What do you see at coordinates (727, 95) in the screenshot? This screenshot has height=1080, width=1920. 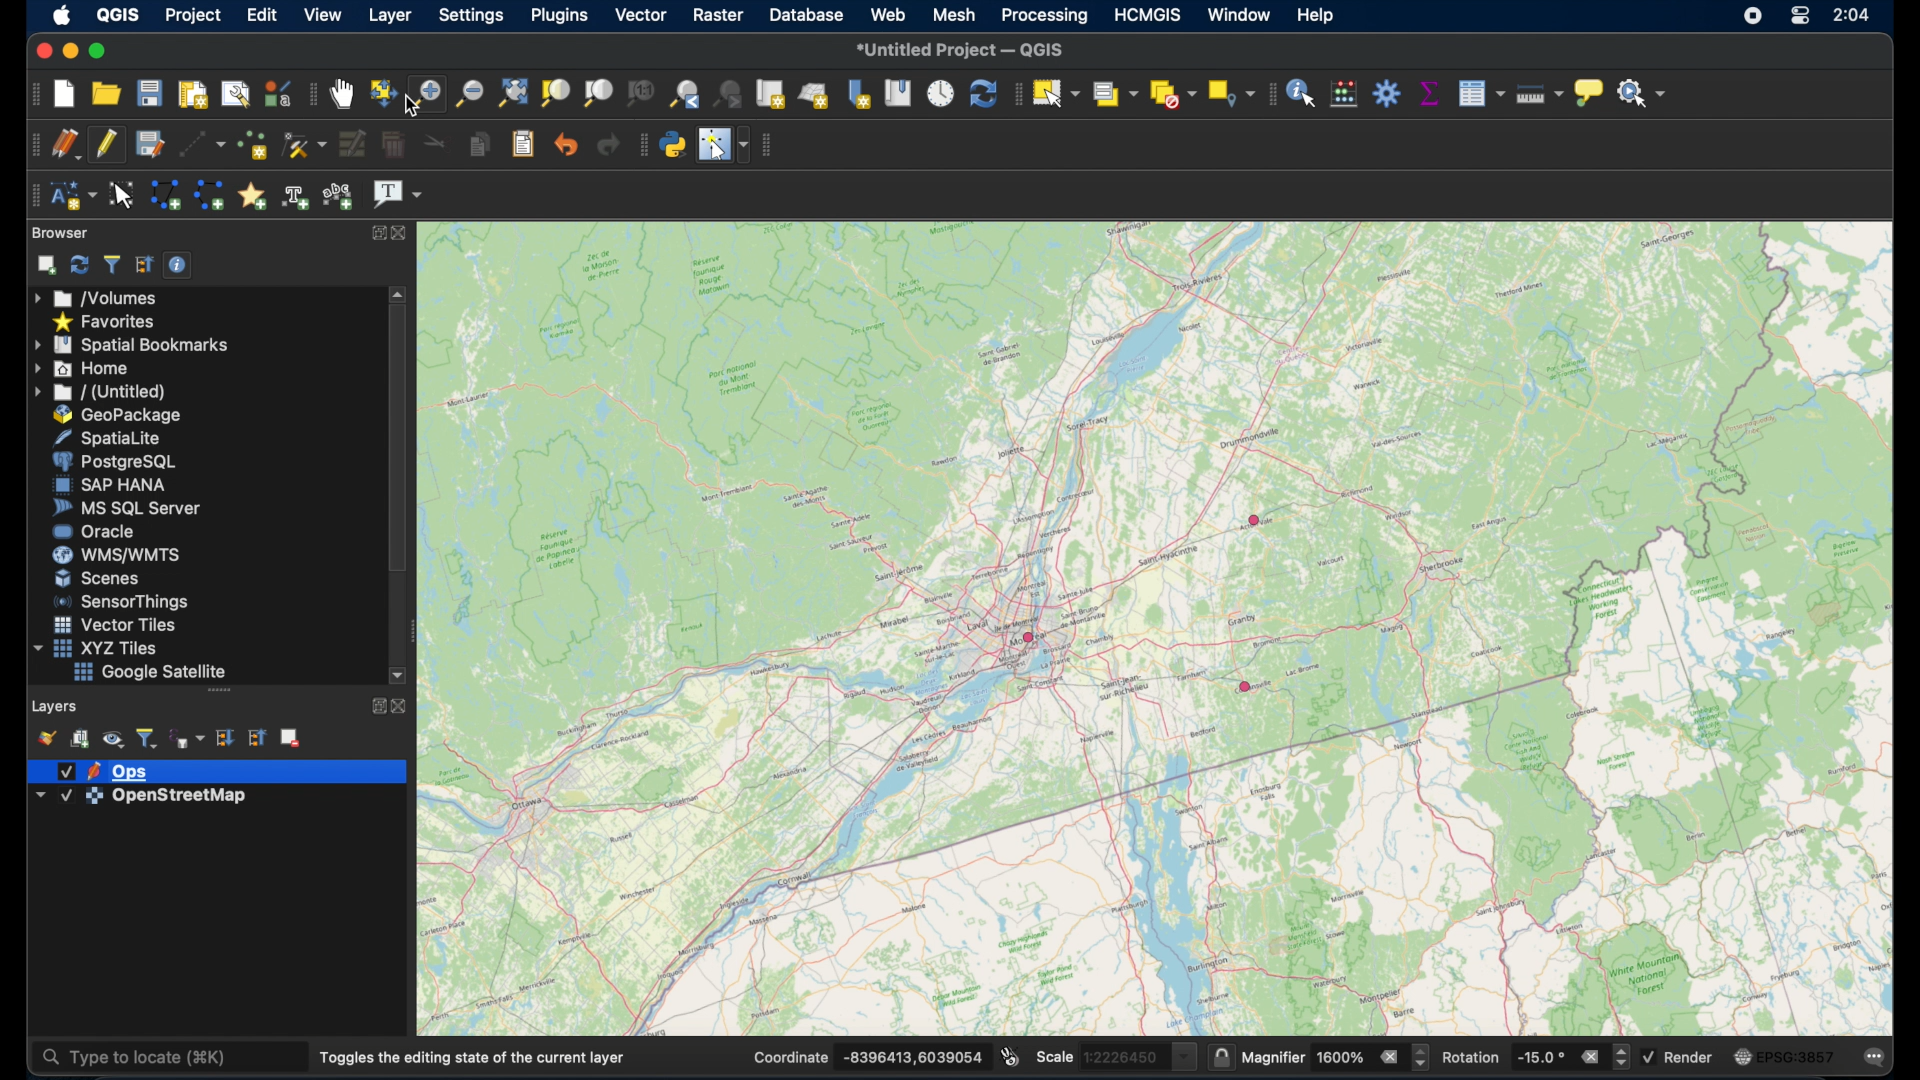 I see `zoom next` at bounding box center [727, 95].